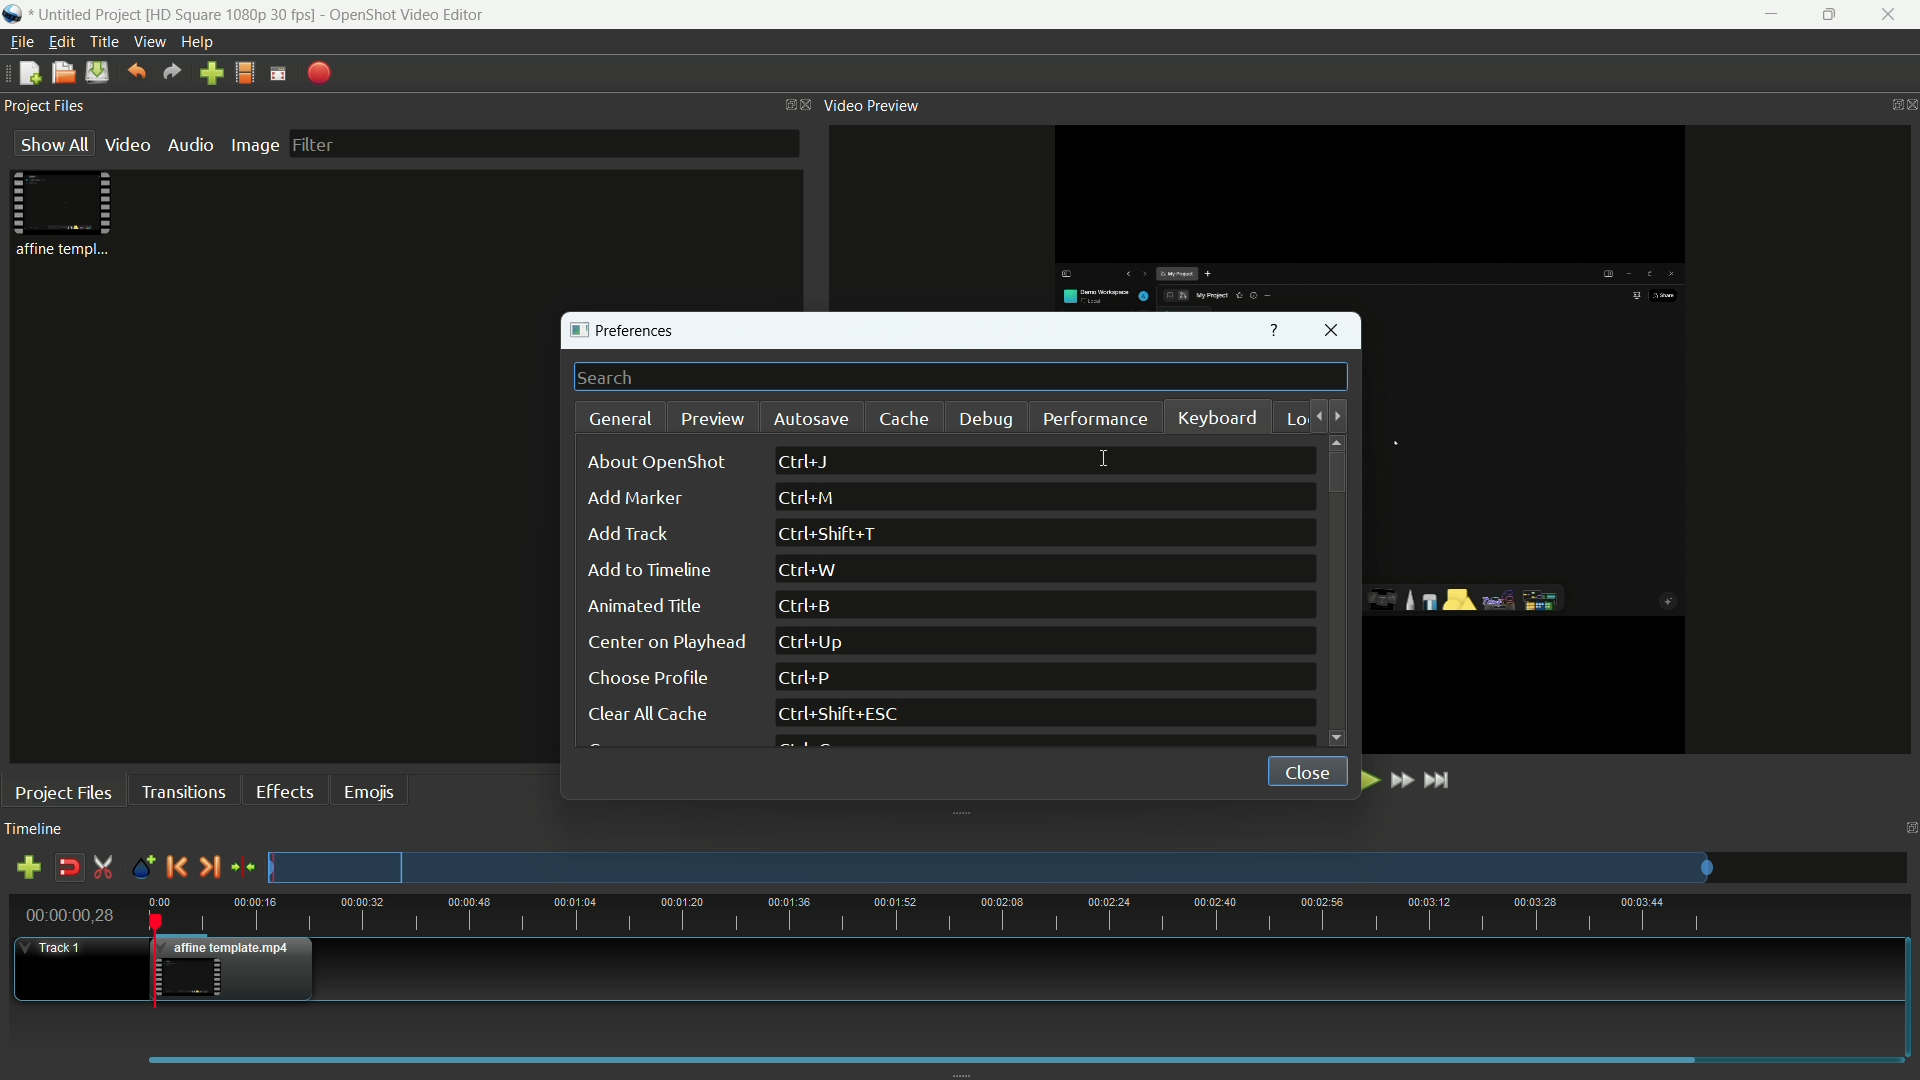 The image size is (1920, 1080). I want to click on new file, so click(26, 74).